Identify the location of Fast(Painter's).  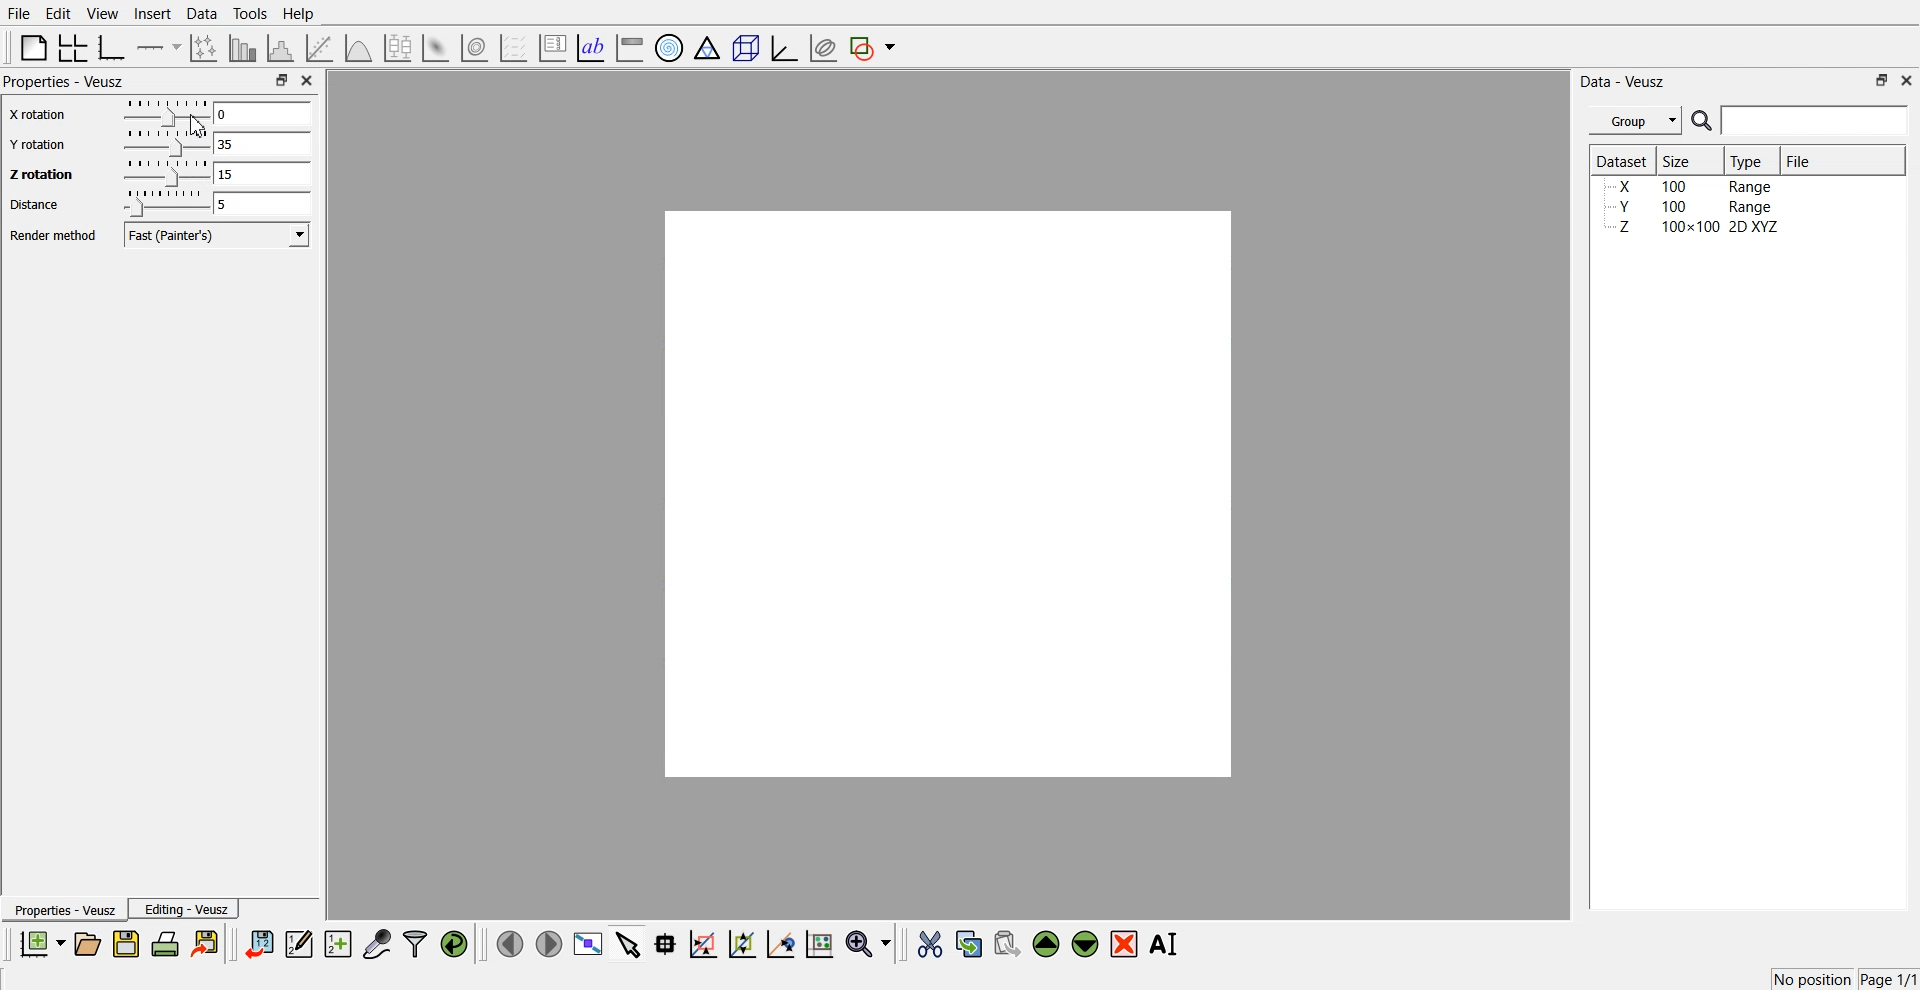
(219, 235).